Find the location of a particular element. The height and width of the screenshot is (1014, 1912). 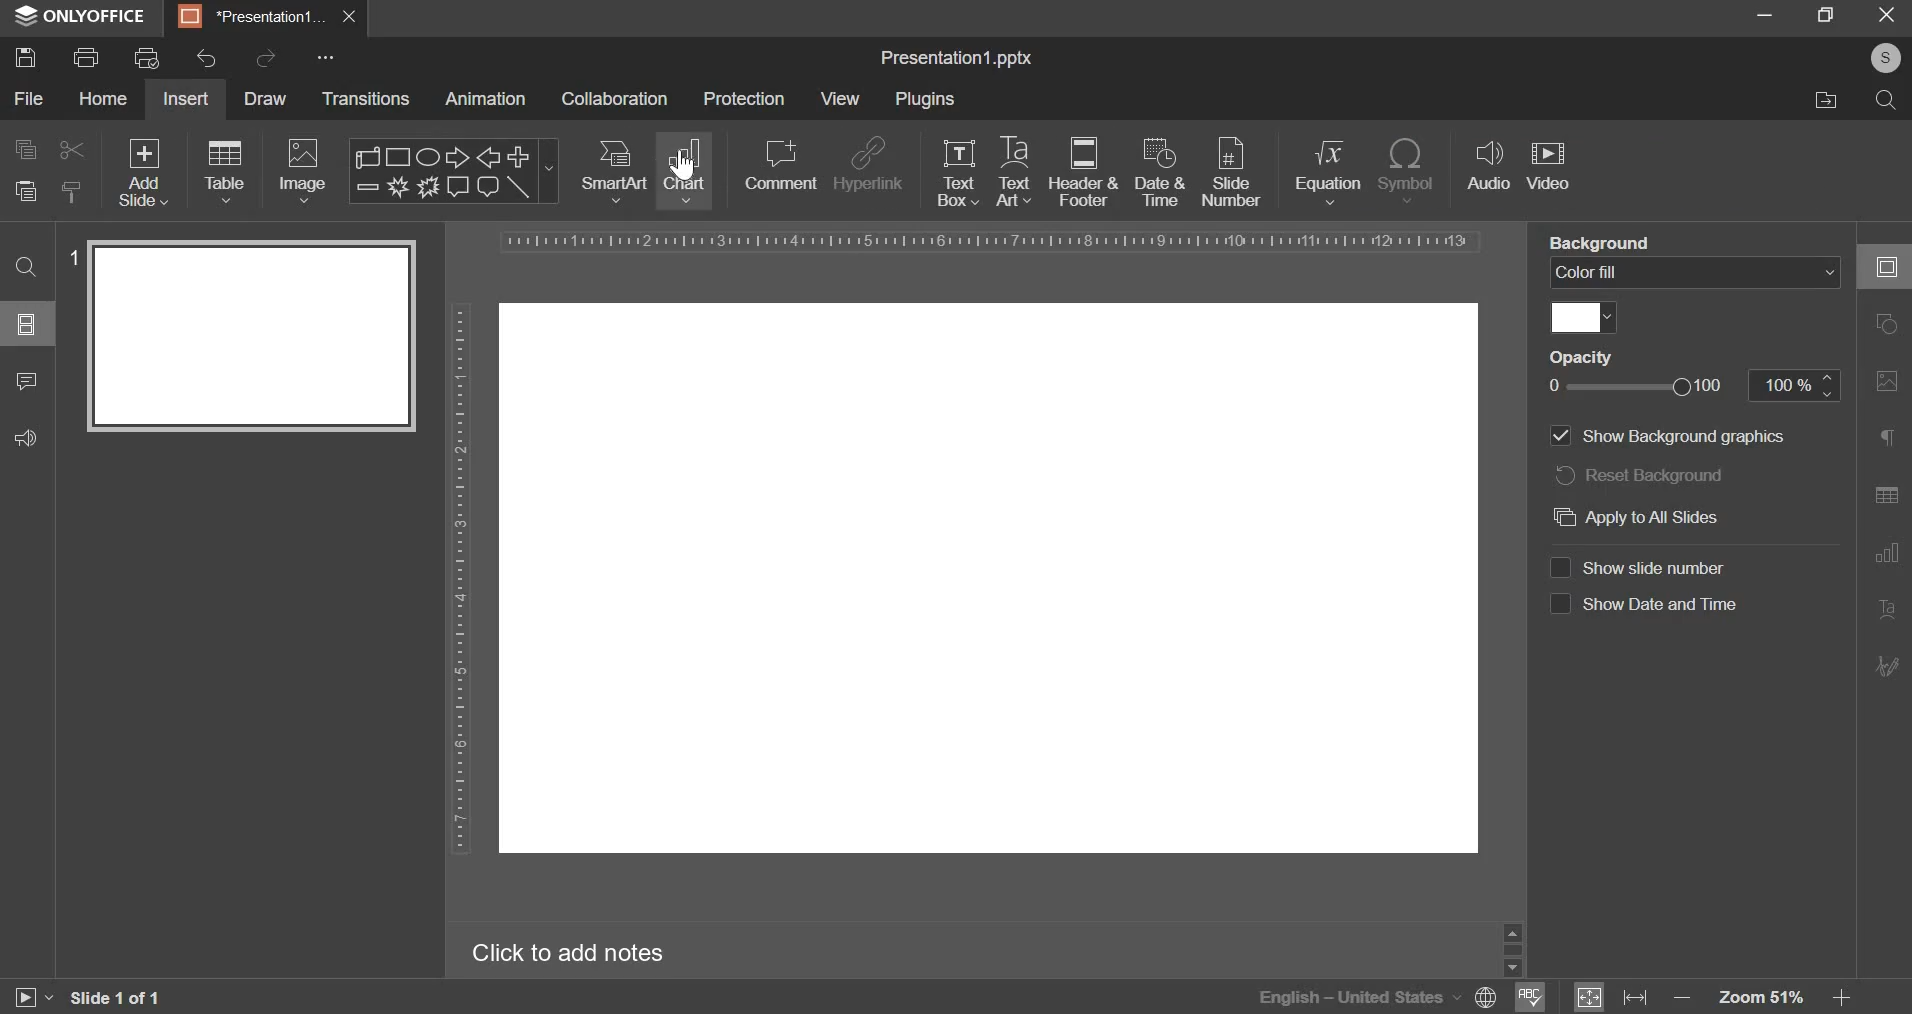

workspace is located at coordinates (991, 579).